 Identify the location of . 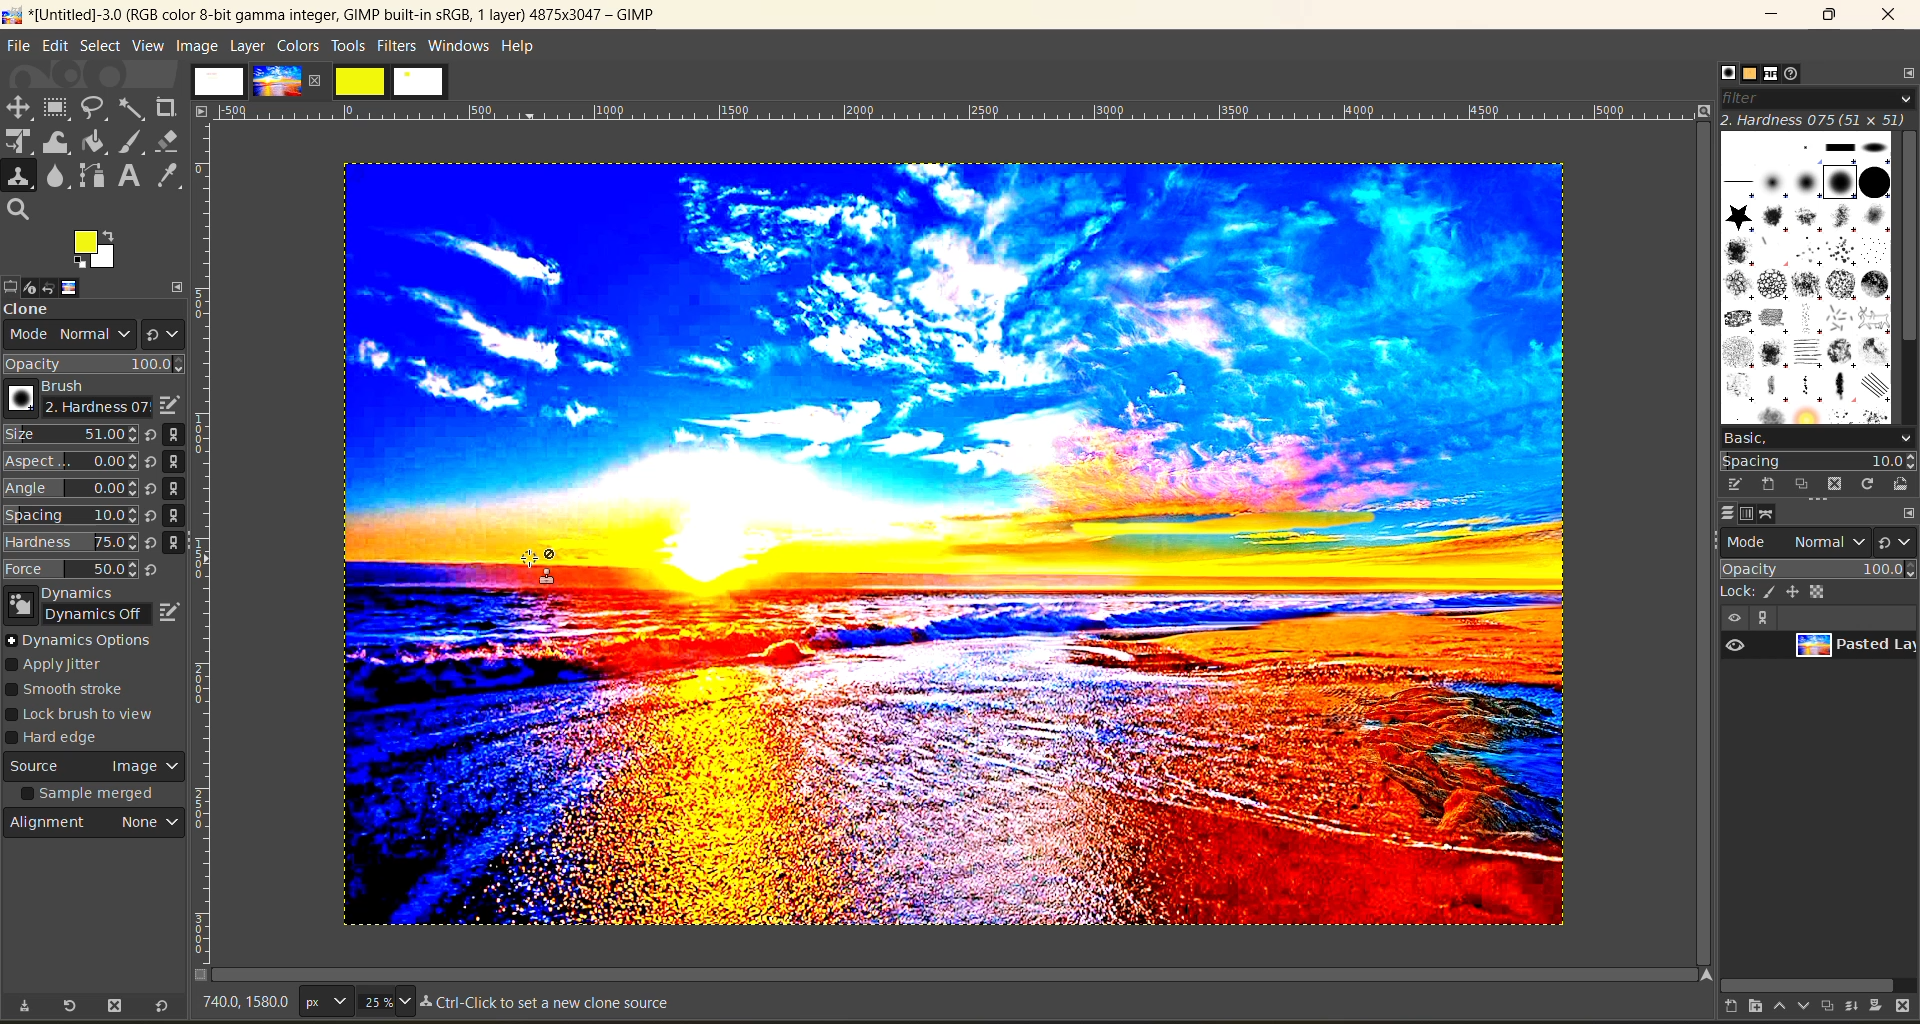
(202, 110).